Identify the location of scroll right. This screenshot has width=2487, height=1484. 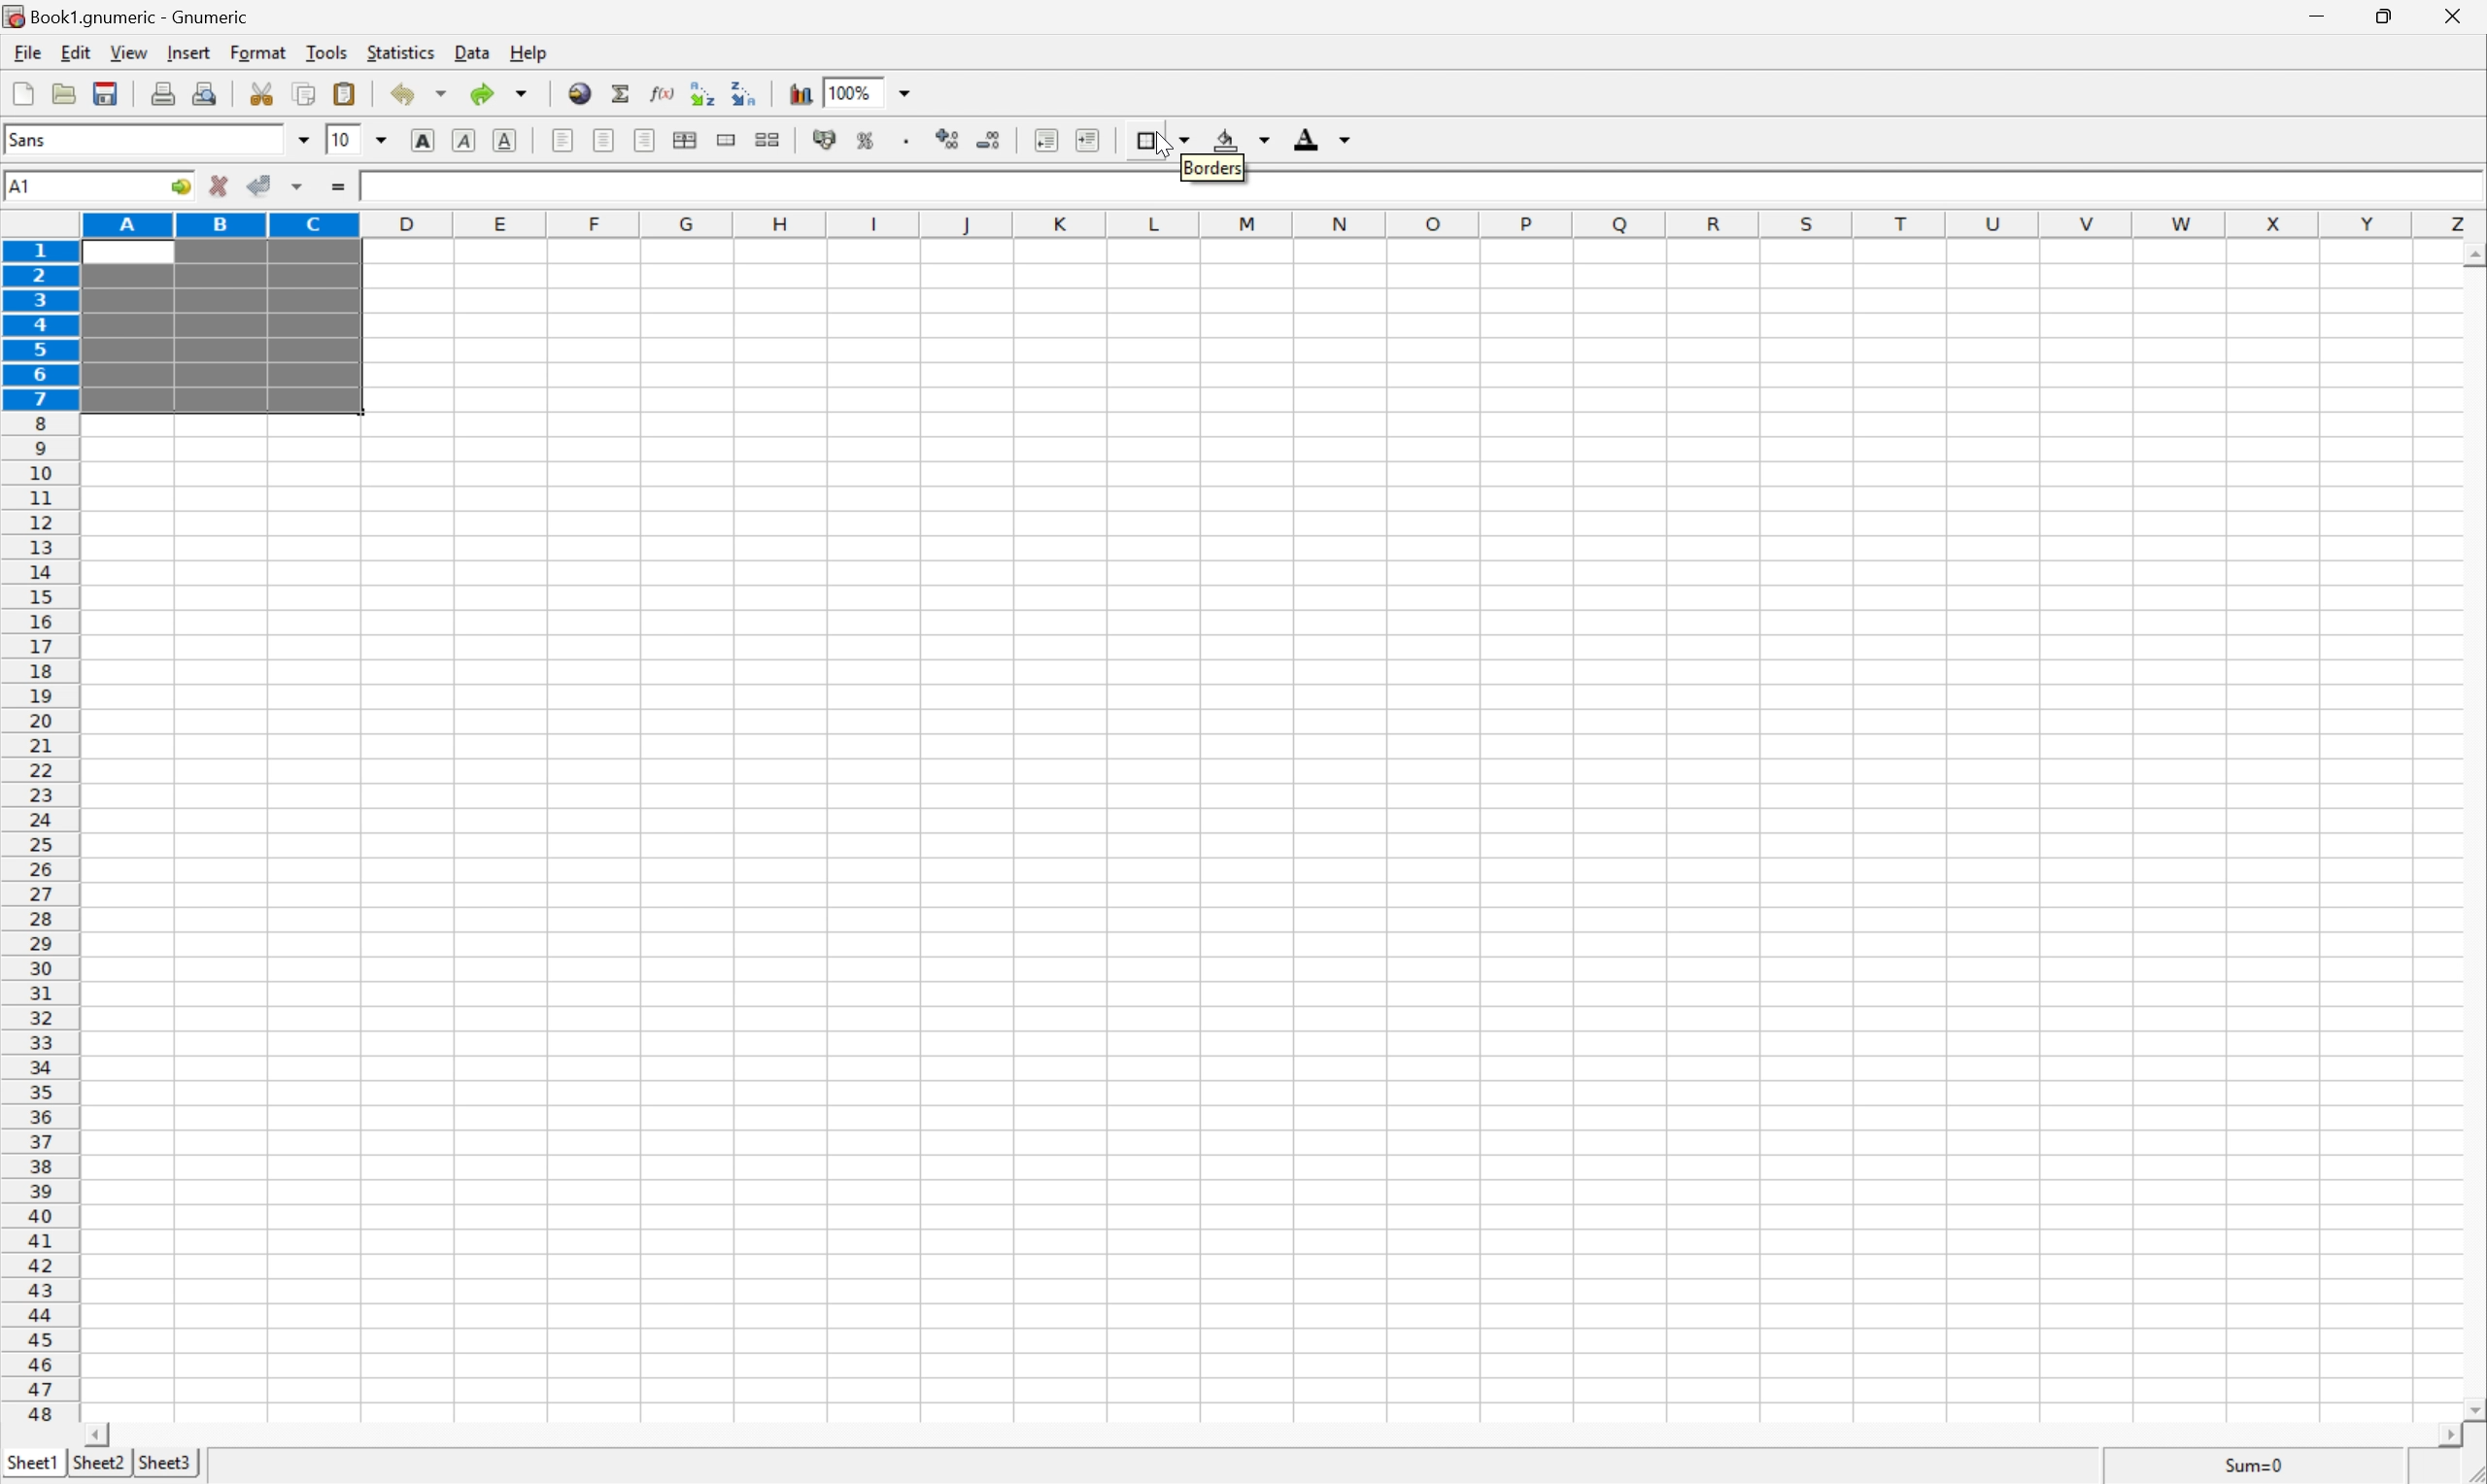
(2455, 1445).